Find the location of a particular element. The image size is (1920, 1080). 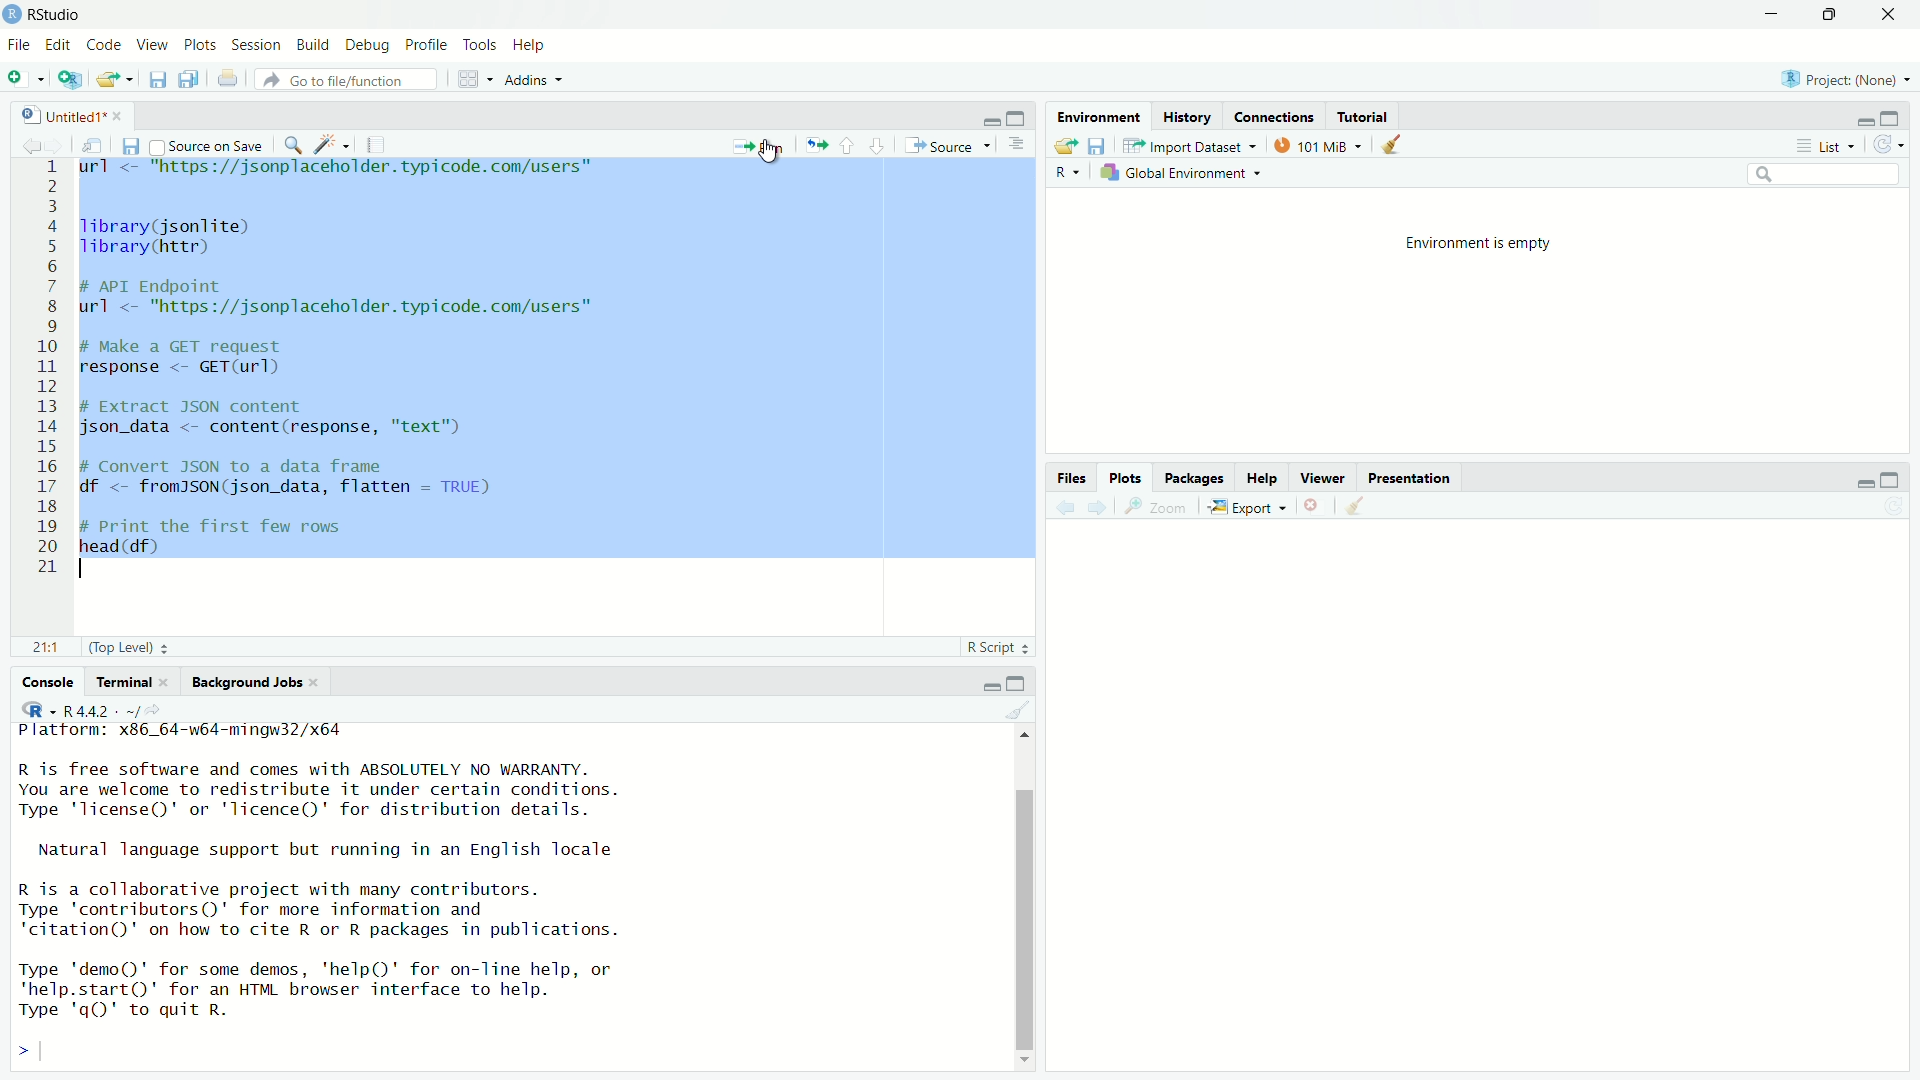

Maximize is located at coordinates (1891, 118).